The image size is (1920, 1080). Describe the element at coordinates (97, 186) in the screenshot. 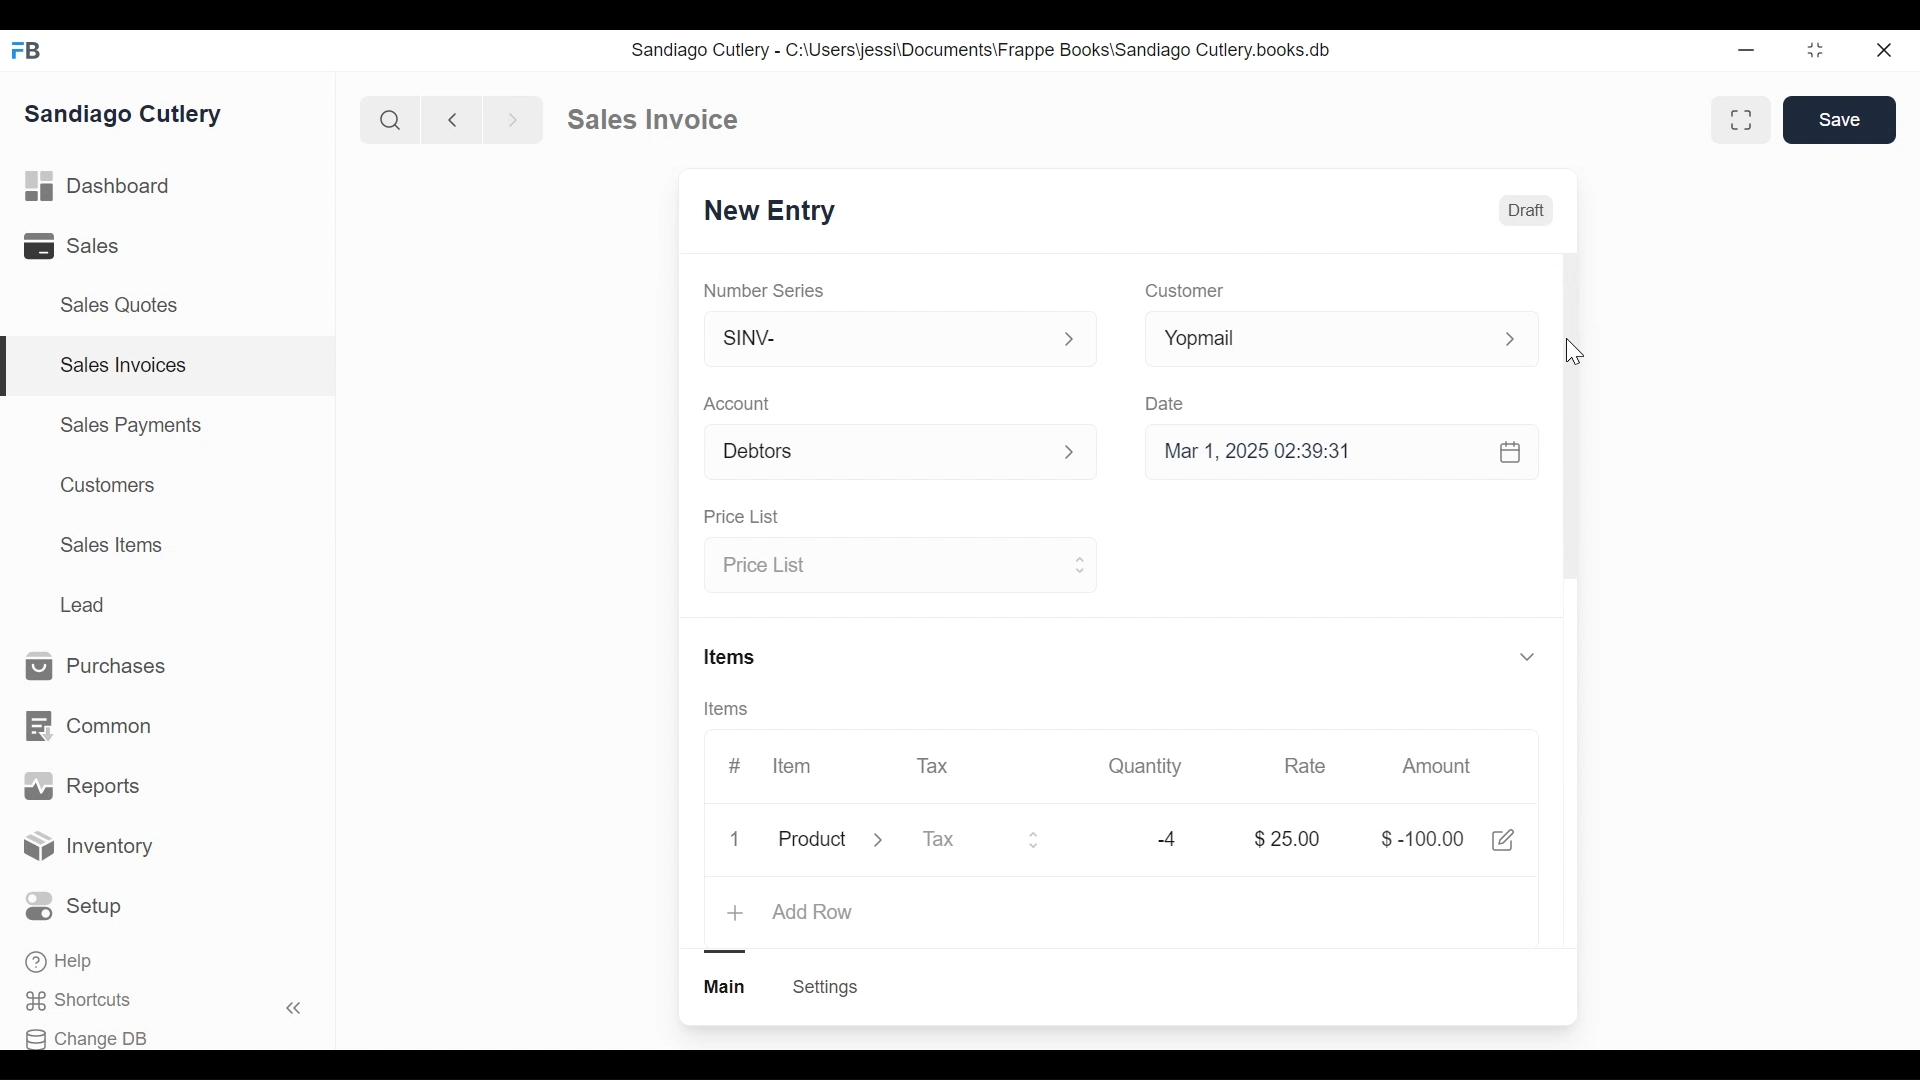

I see `Dashboard` at that location.